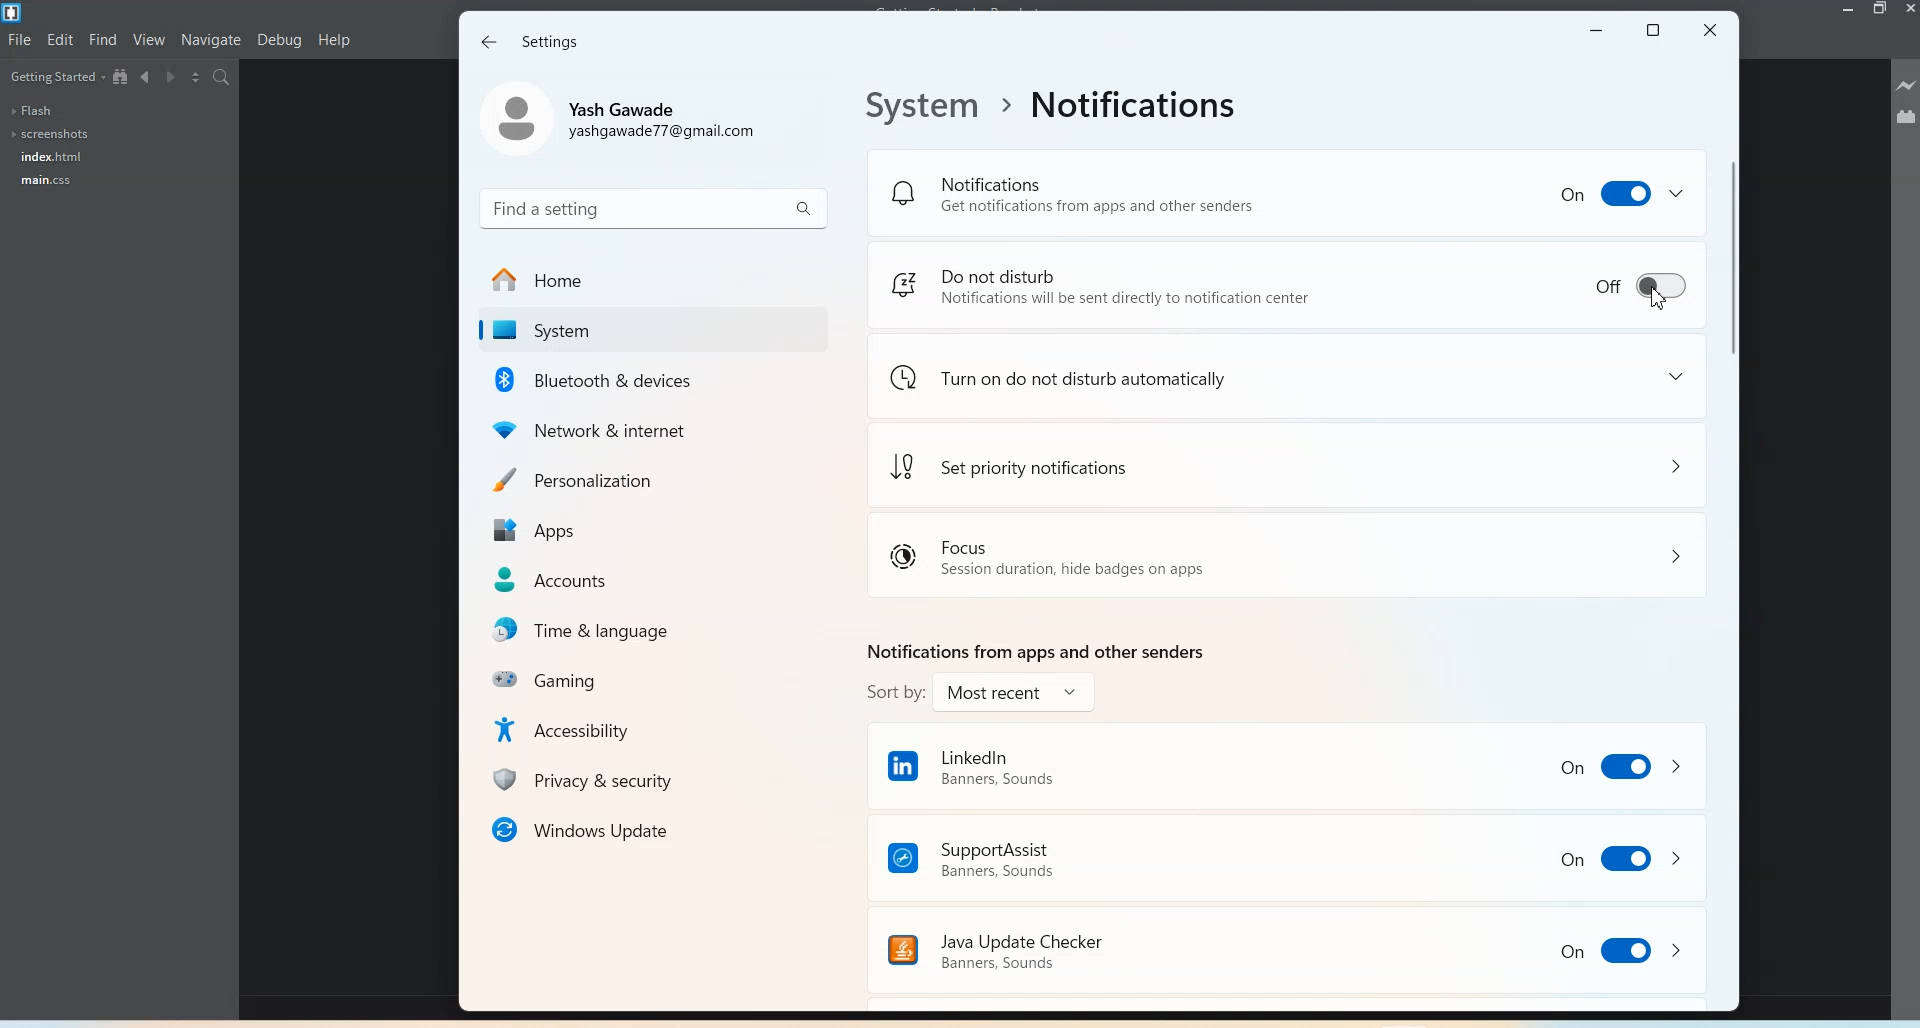  I want to click on Personalization, so click(646, 476).